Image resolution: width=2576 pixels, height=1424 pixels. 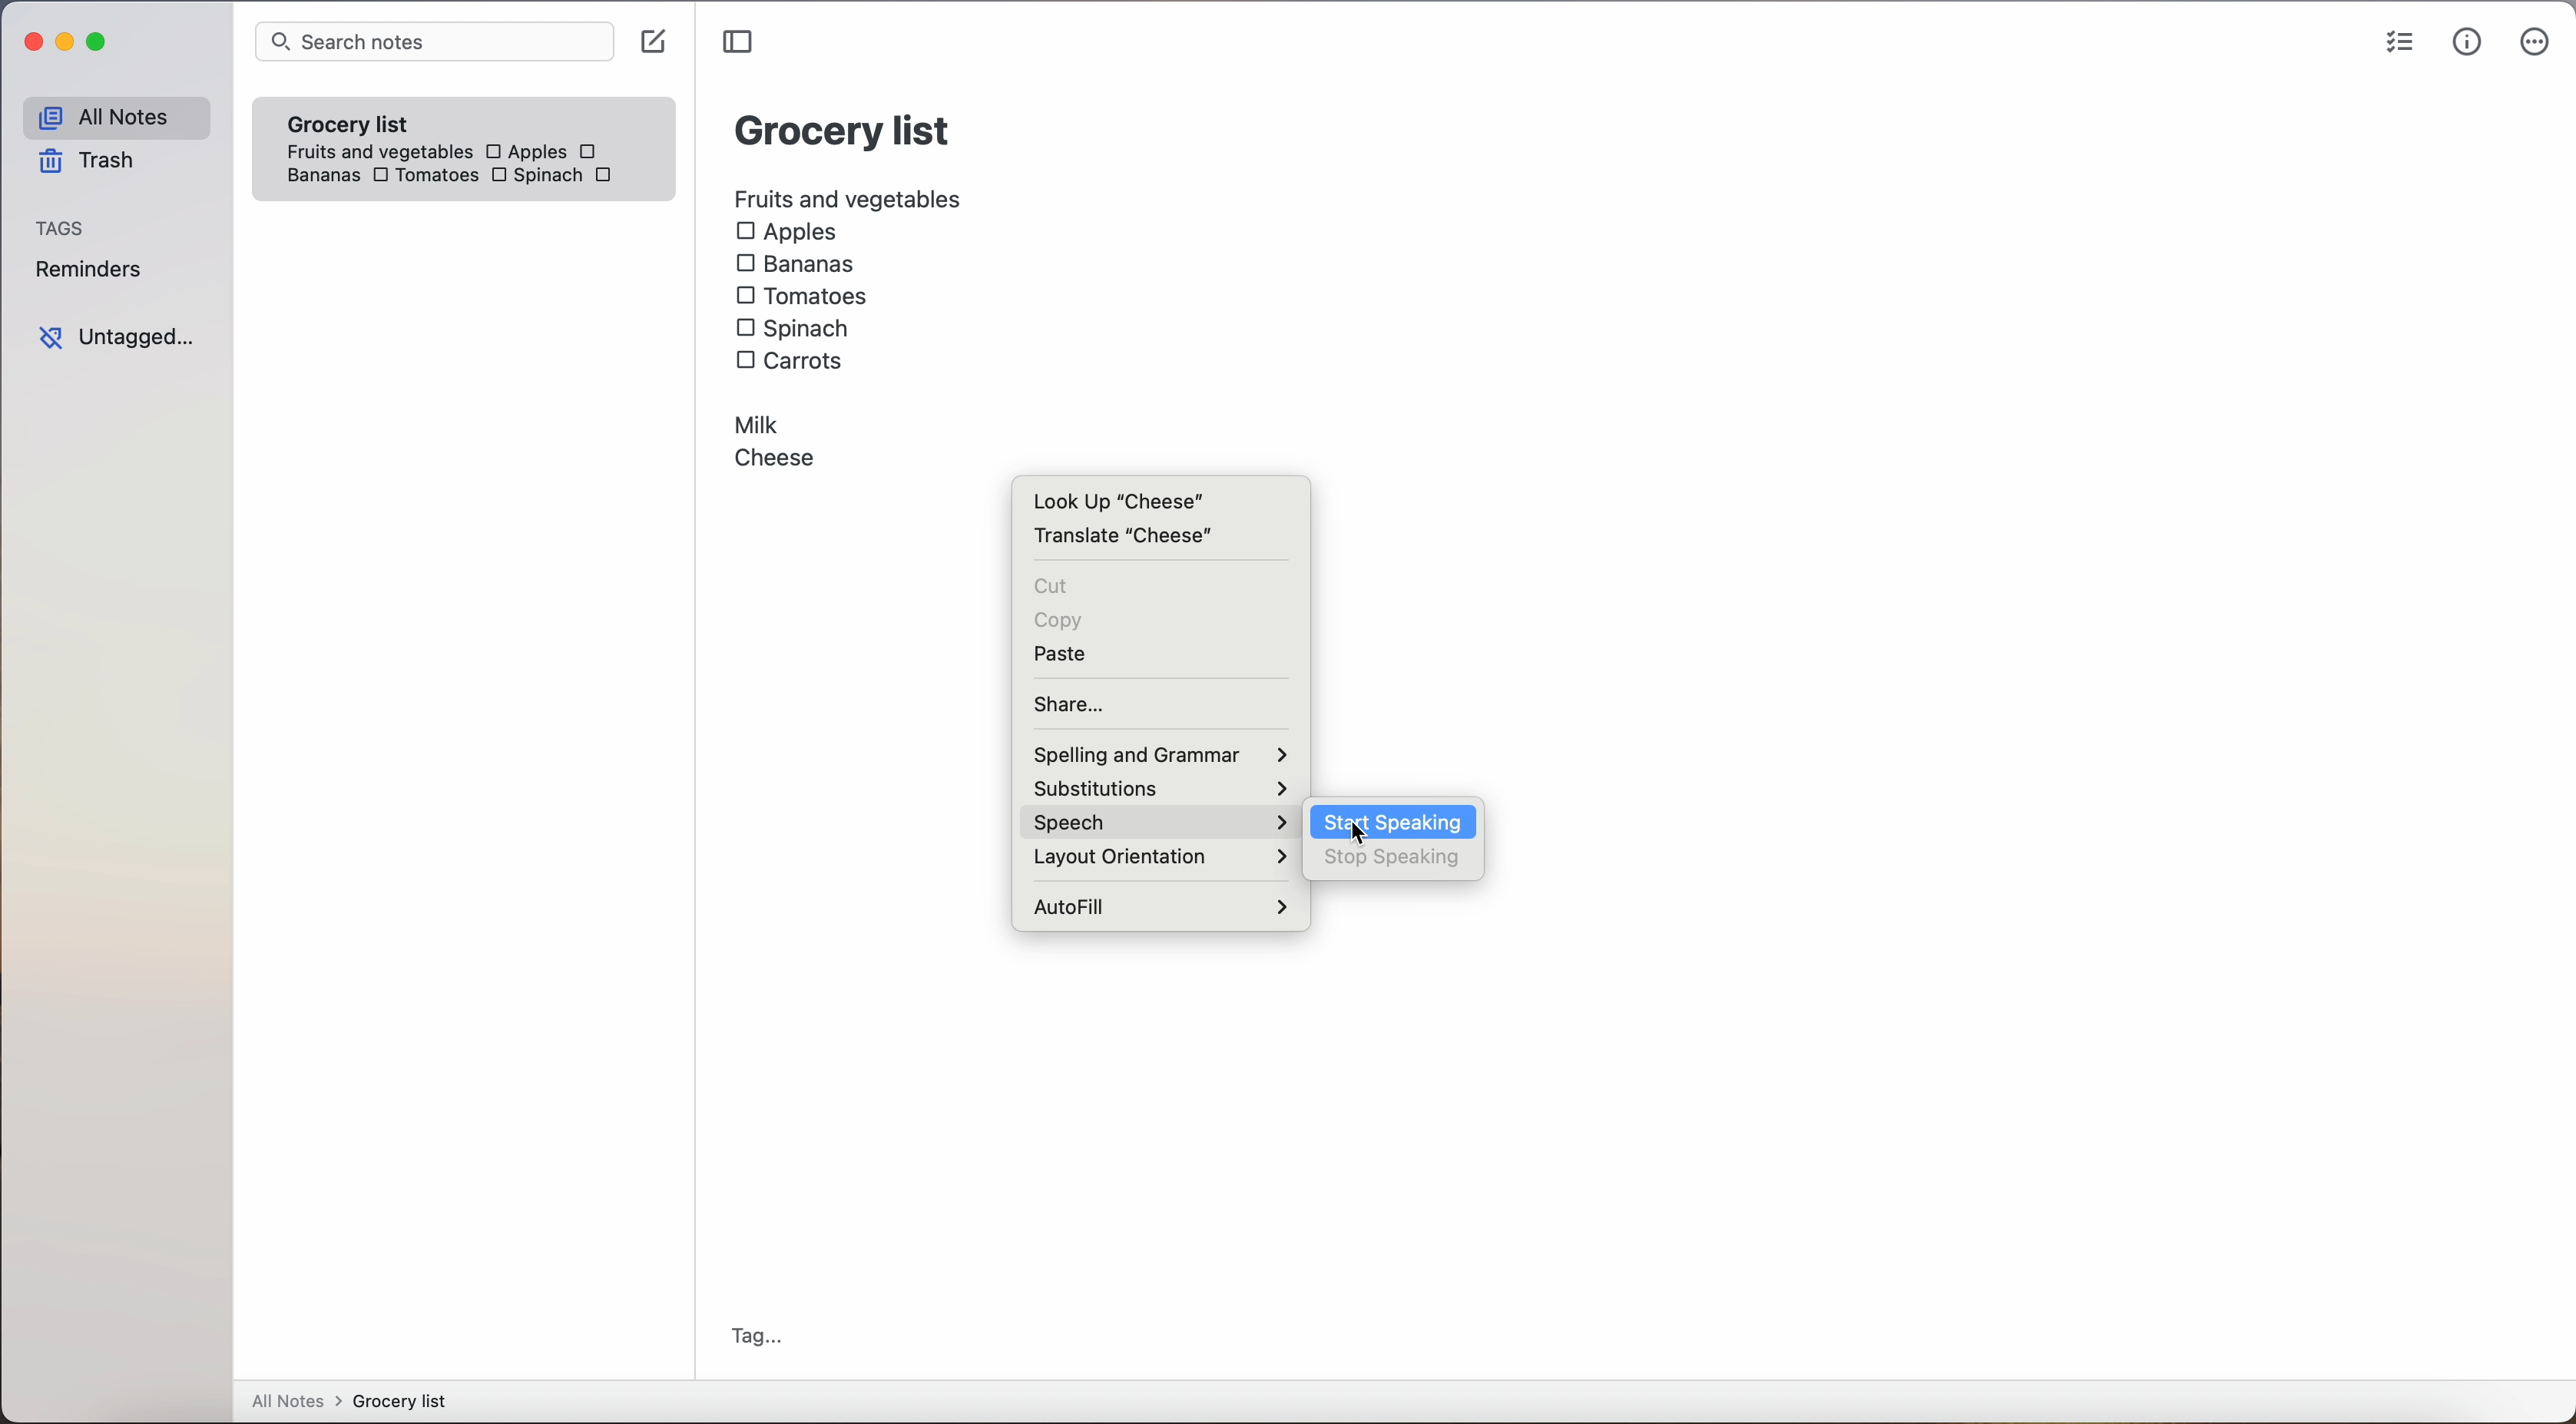 What do you see at coordinates (101, 44) in the screenshot?
I see `maximize` at bounding box center [101, 44].